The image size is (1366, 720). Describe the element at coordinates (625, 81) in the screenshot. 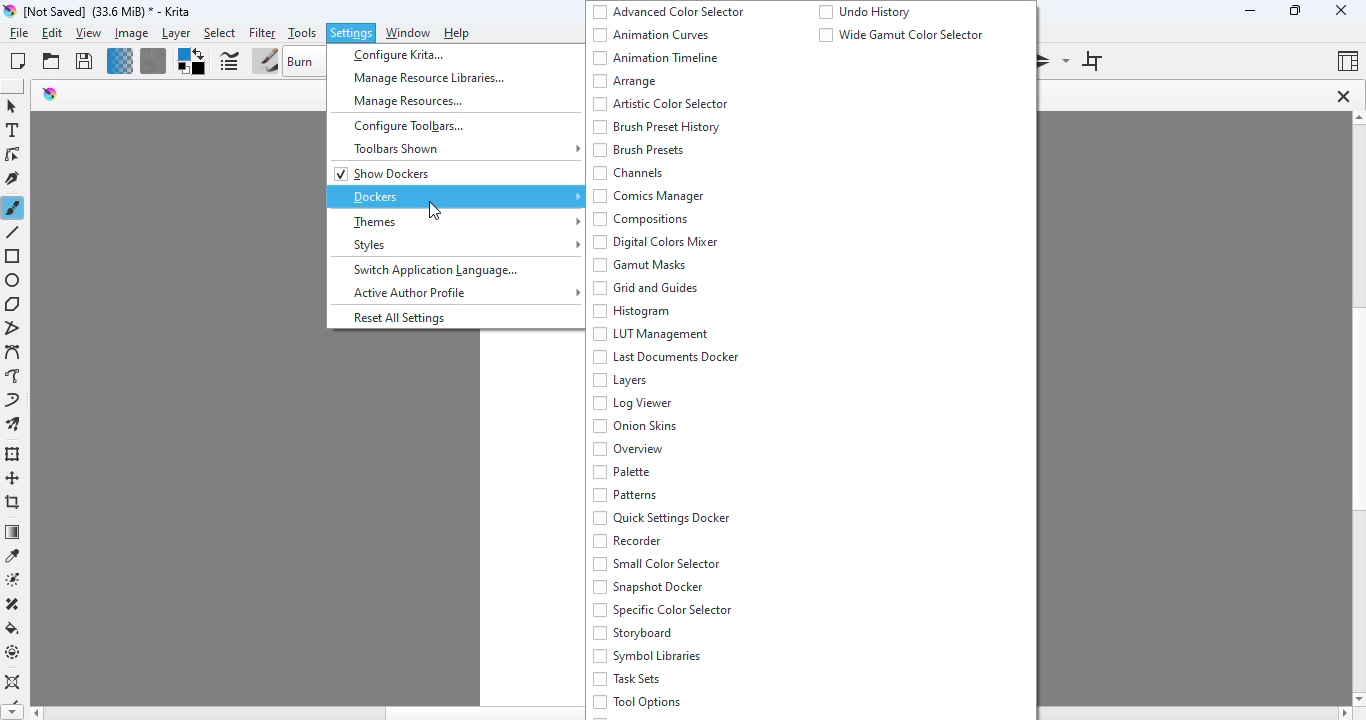

I see `arrange` at that location.